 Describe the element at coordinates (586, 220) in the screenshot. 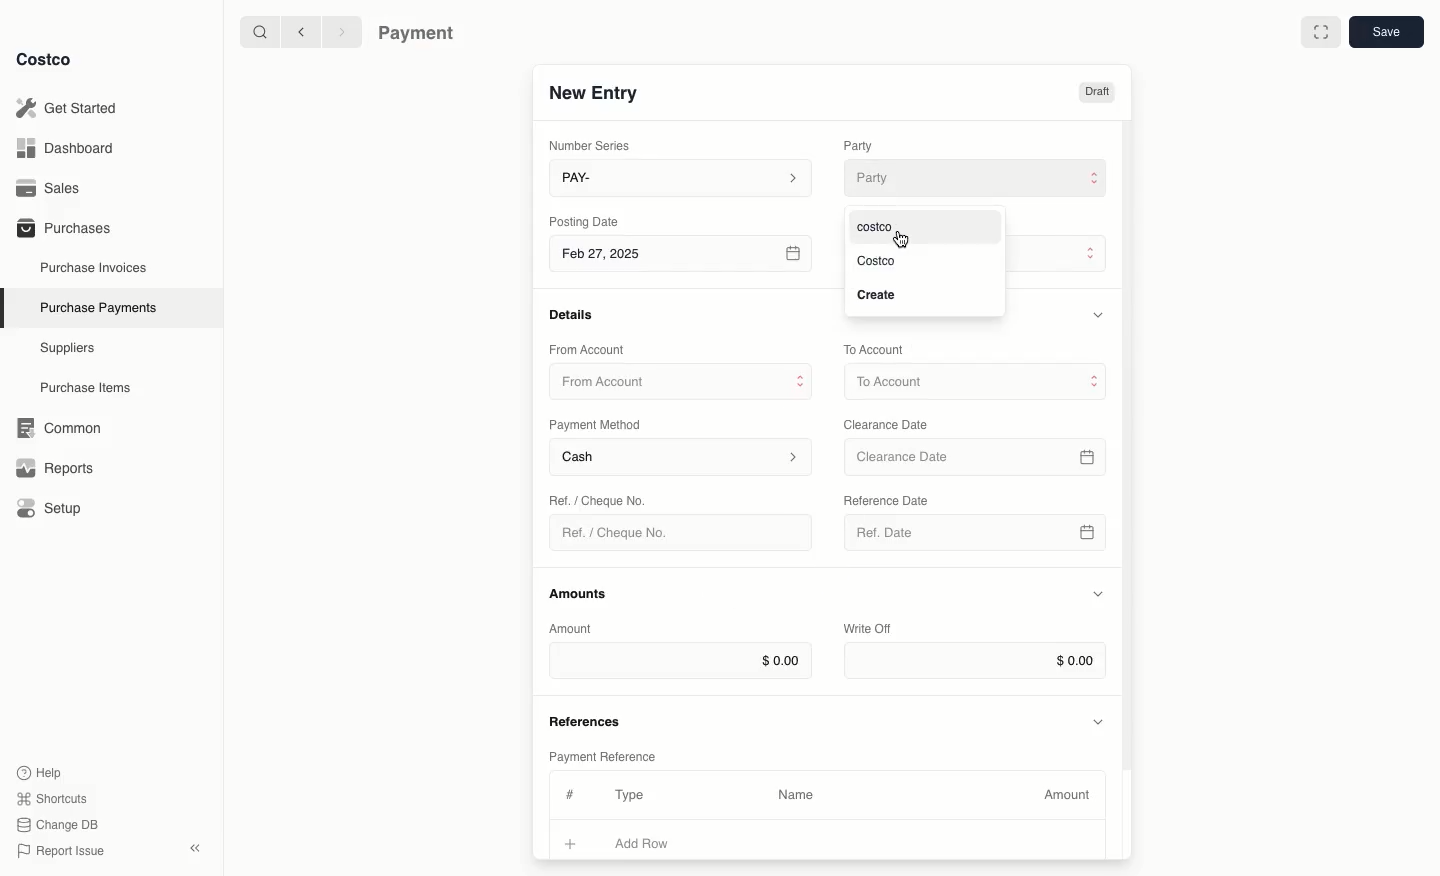

I see `Posting Date` at that location.